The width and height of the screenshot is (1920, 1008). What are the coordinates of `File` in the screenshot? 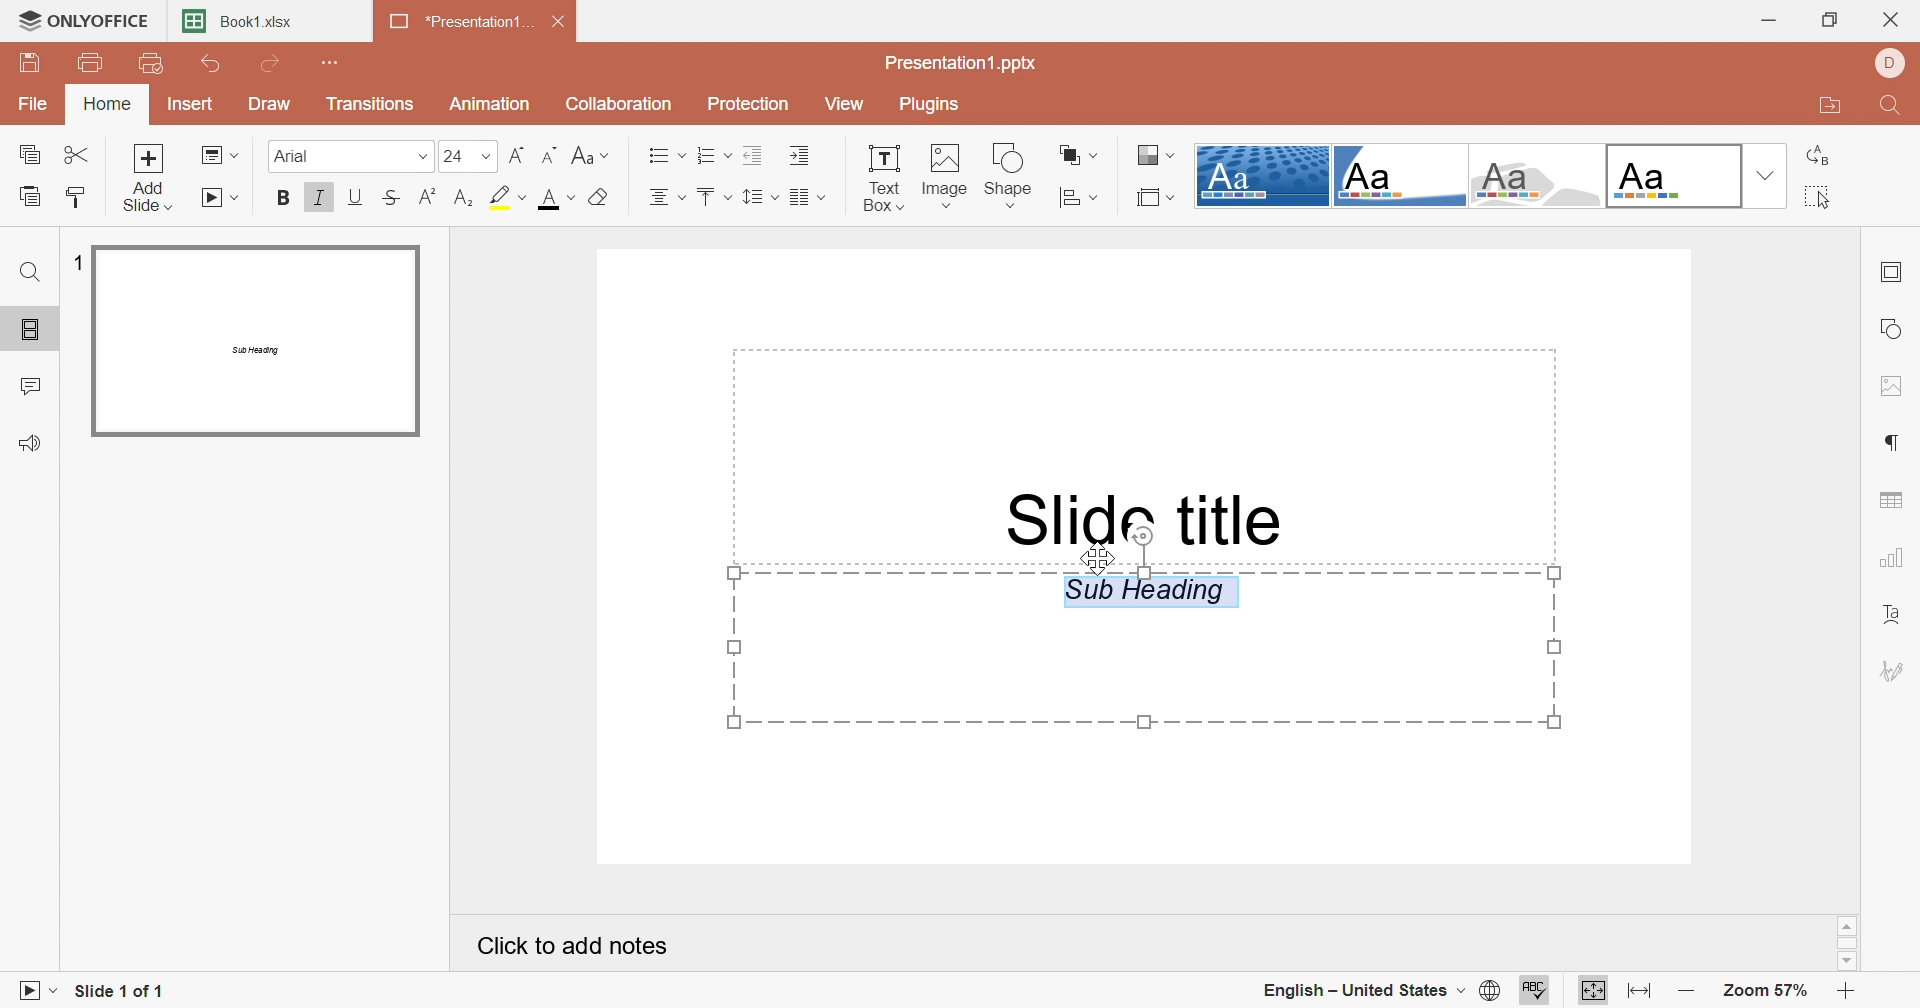 It's located at (33, 103).